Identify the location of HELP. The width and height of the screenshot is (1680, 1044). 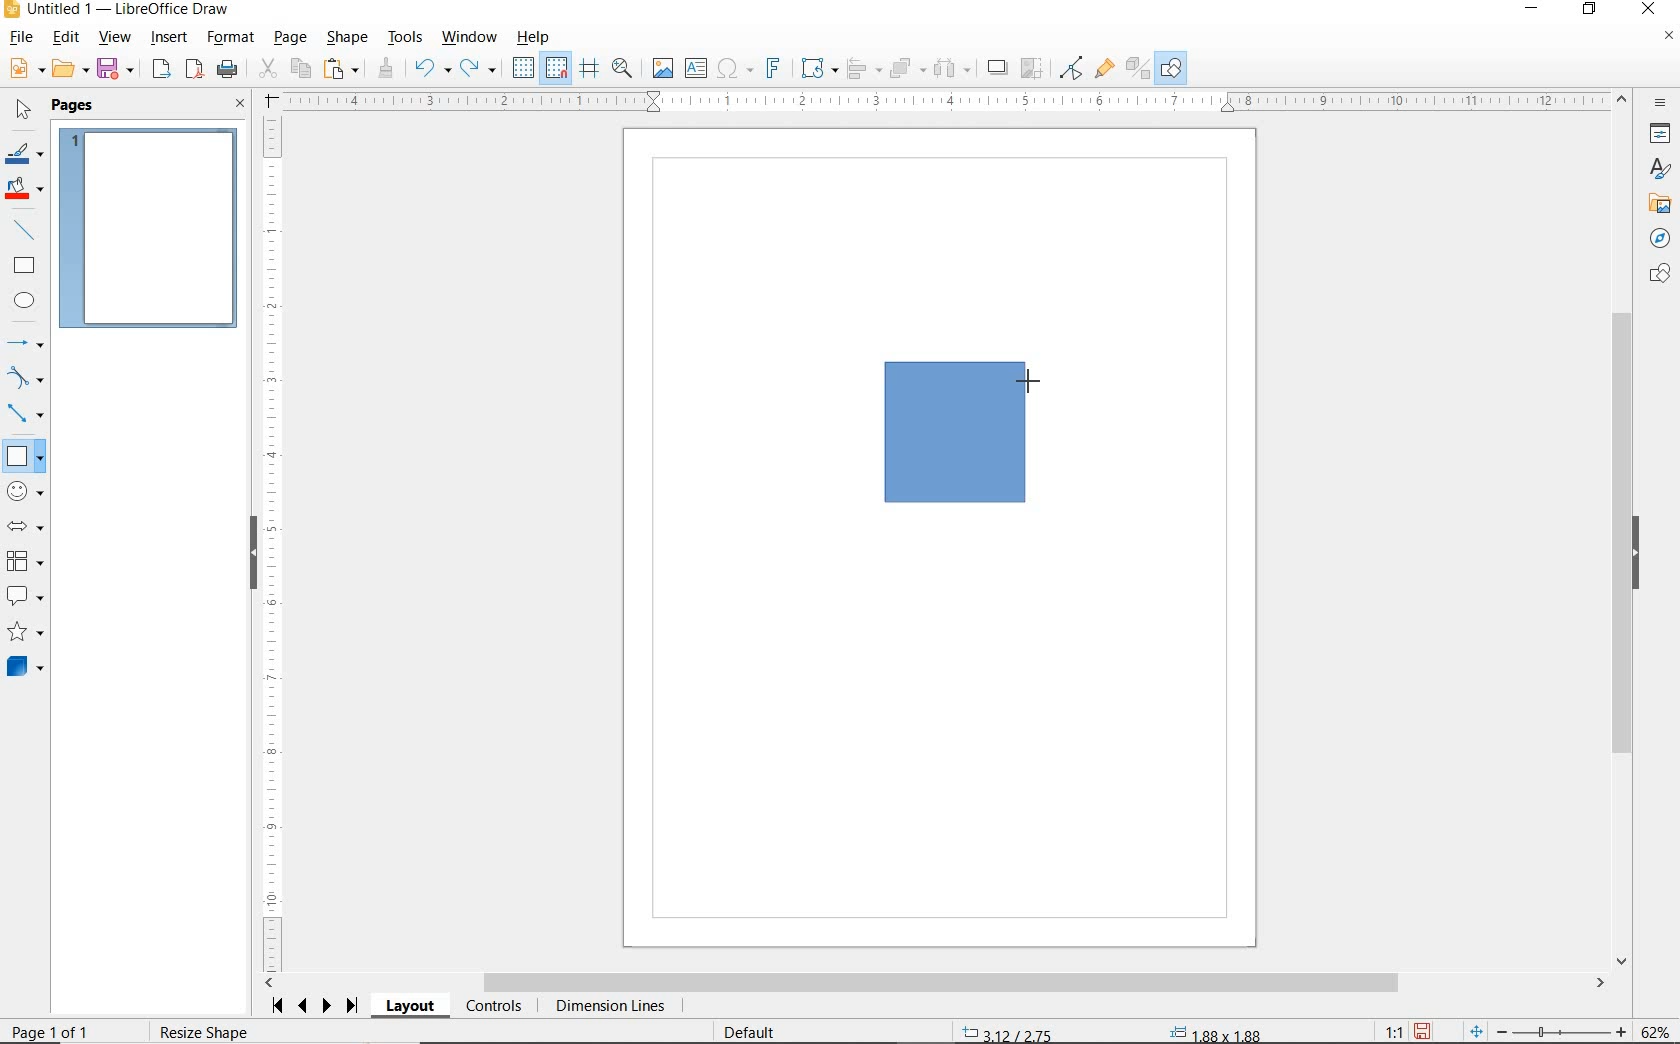
(538, 37).